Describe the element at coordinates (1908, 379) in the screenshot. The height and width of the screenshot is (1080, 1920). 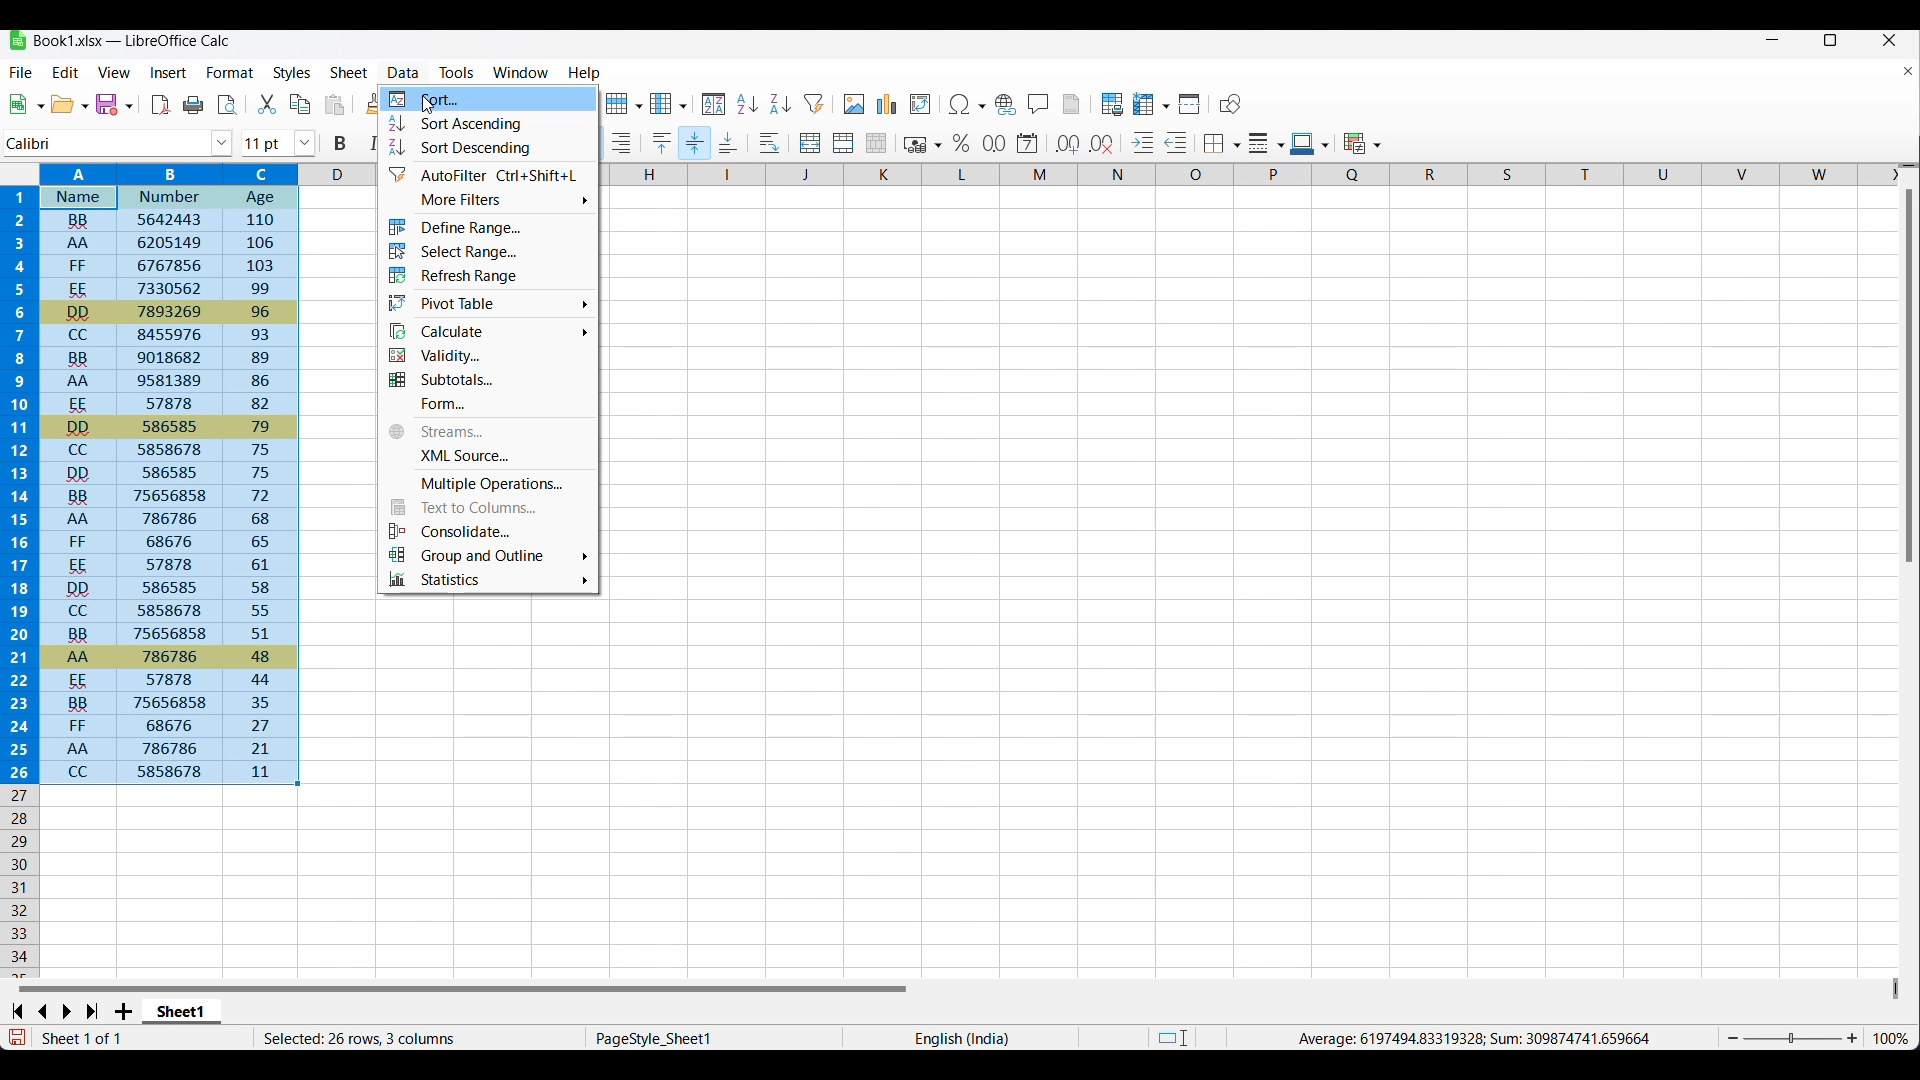
I see `vertical scroll bar` at that location.